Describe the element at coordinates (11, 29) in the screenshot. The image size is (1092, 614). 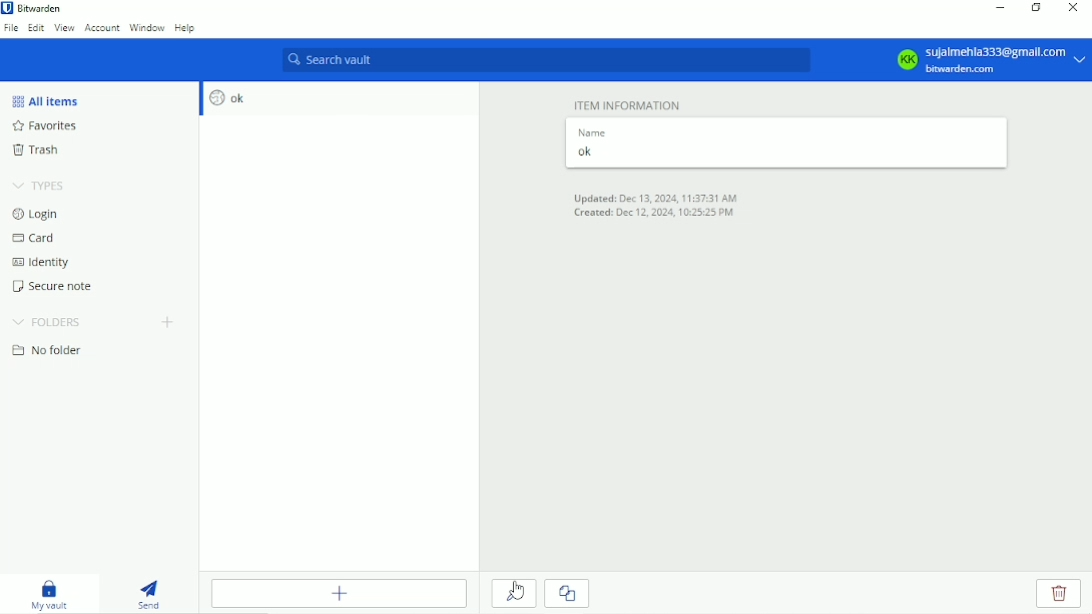
I see `File` at that location.